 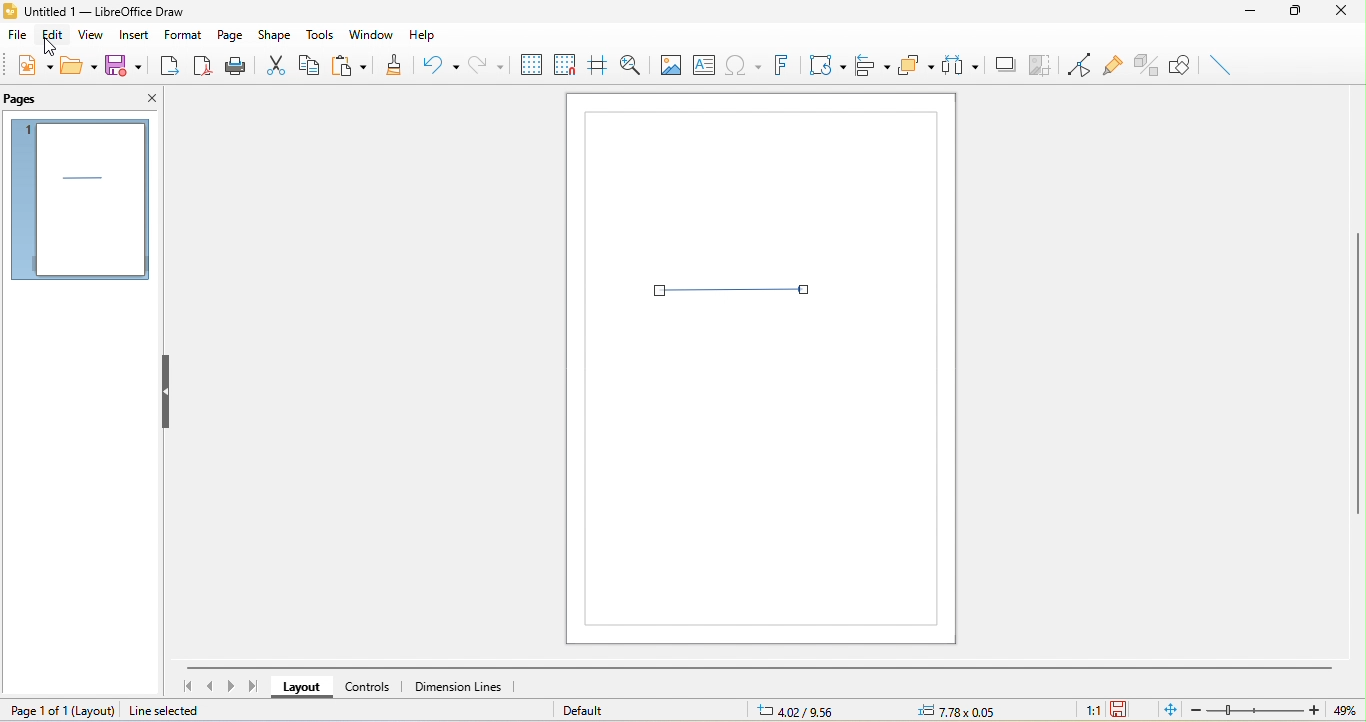 What do you see at coordinates (371, 33) in the screenshot?
I see `window` at bounding box center [371, 33].